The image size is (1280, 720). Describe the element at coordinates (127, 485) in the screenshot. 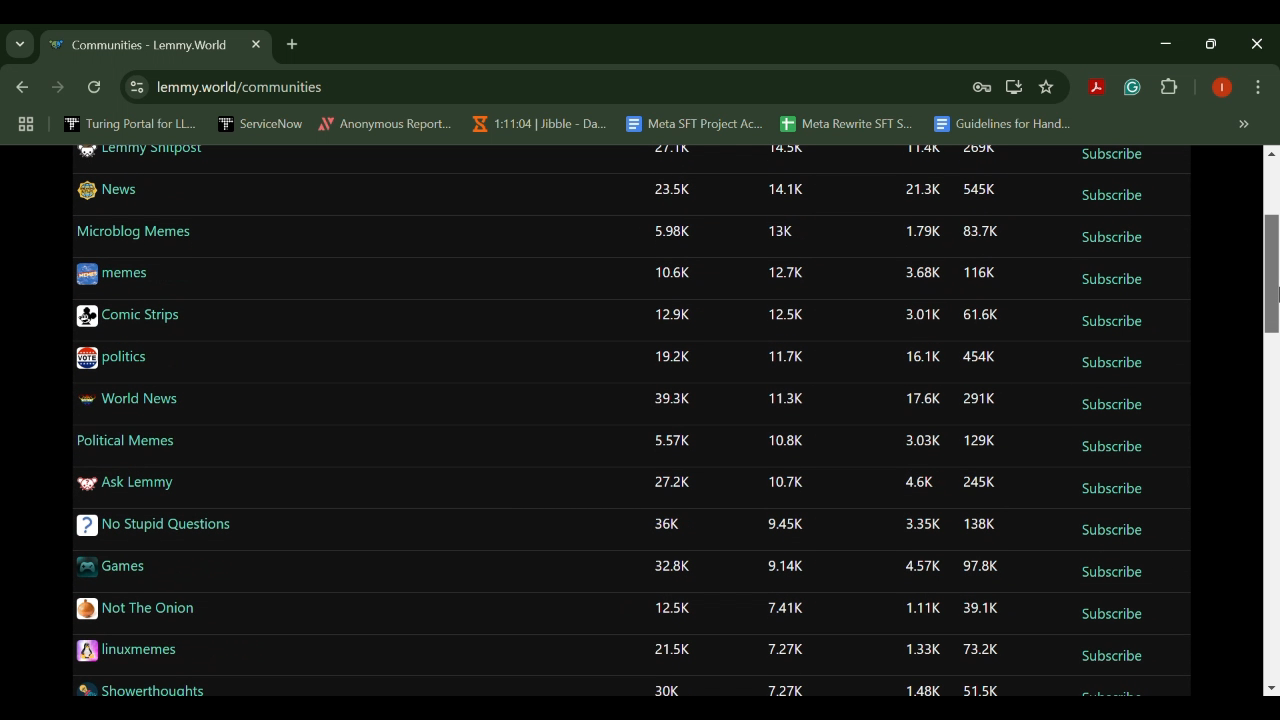

I see `Ask Lemmy` at that location.